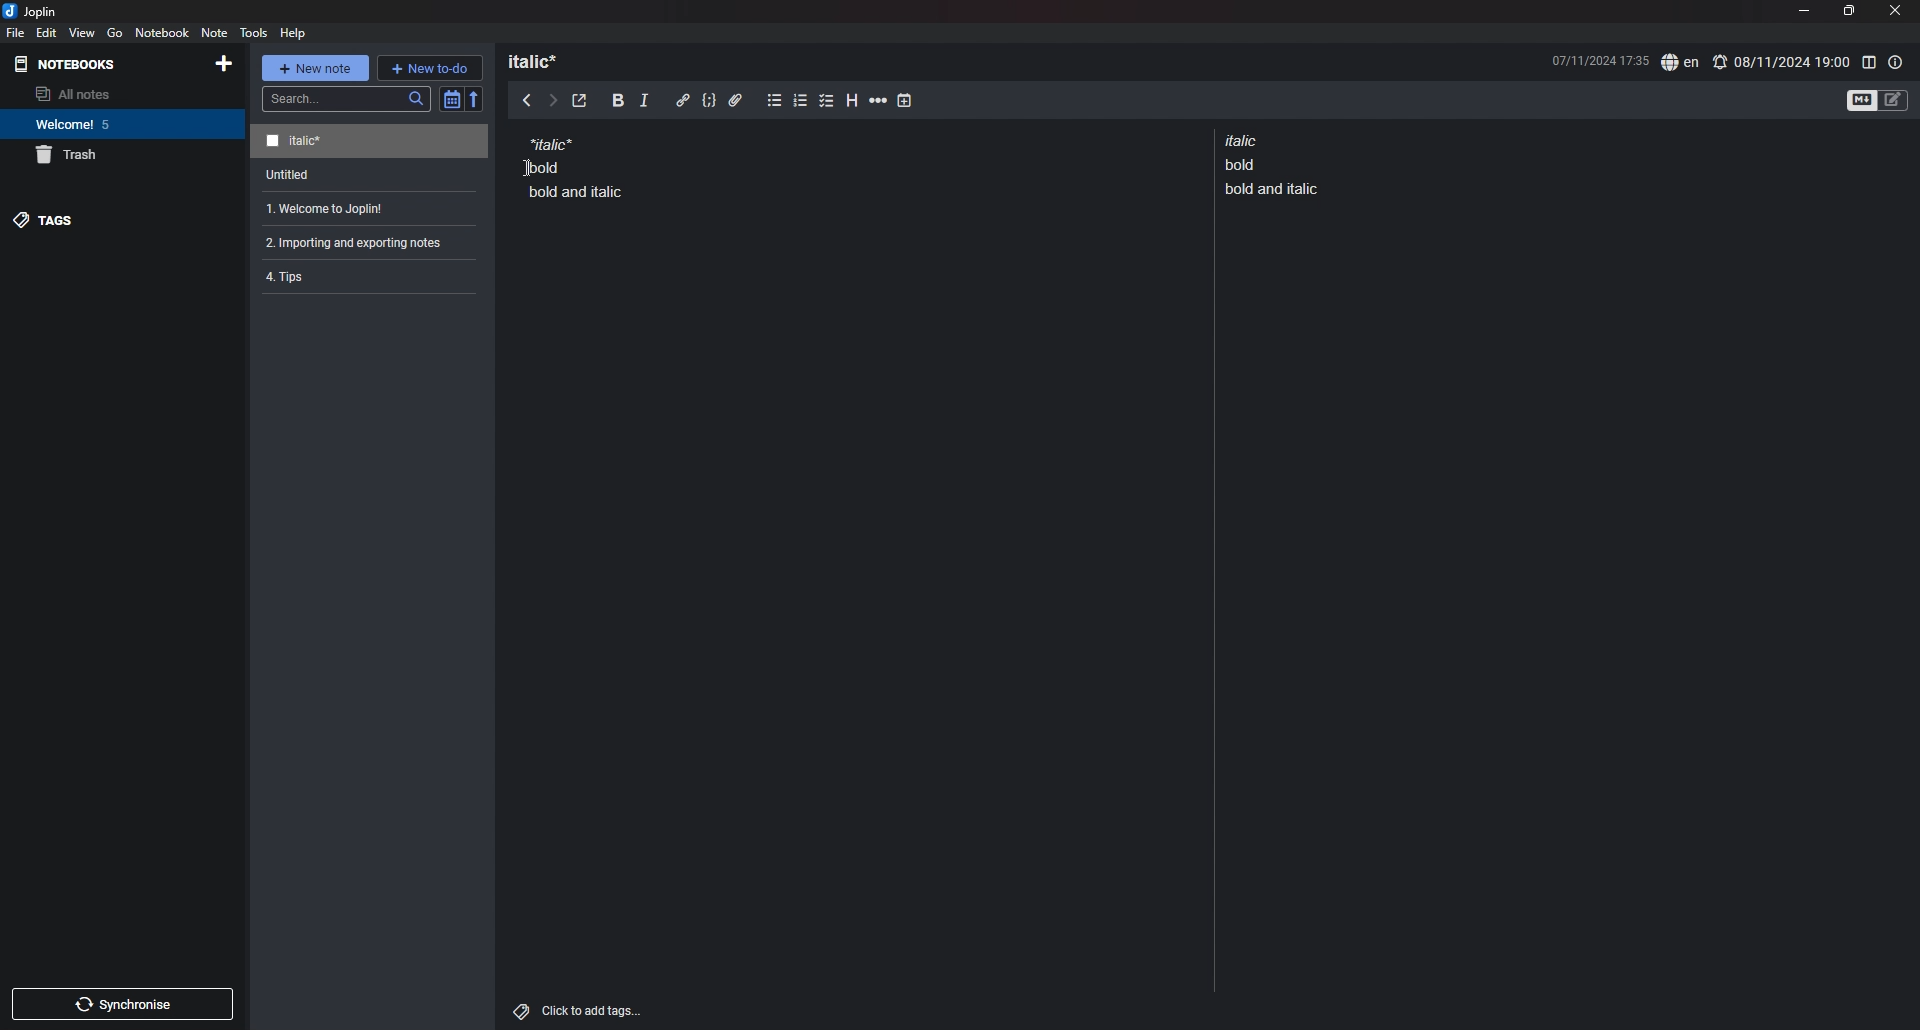 The height and width of the screenshot is (1030, 1920). What do you see at coordinates (580, 1011) in the screenshot?
I see `add tags` at bounding box center [580, 1011].